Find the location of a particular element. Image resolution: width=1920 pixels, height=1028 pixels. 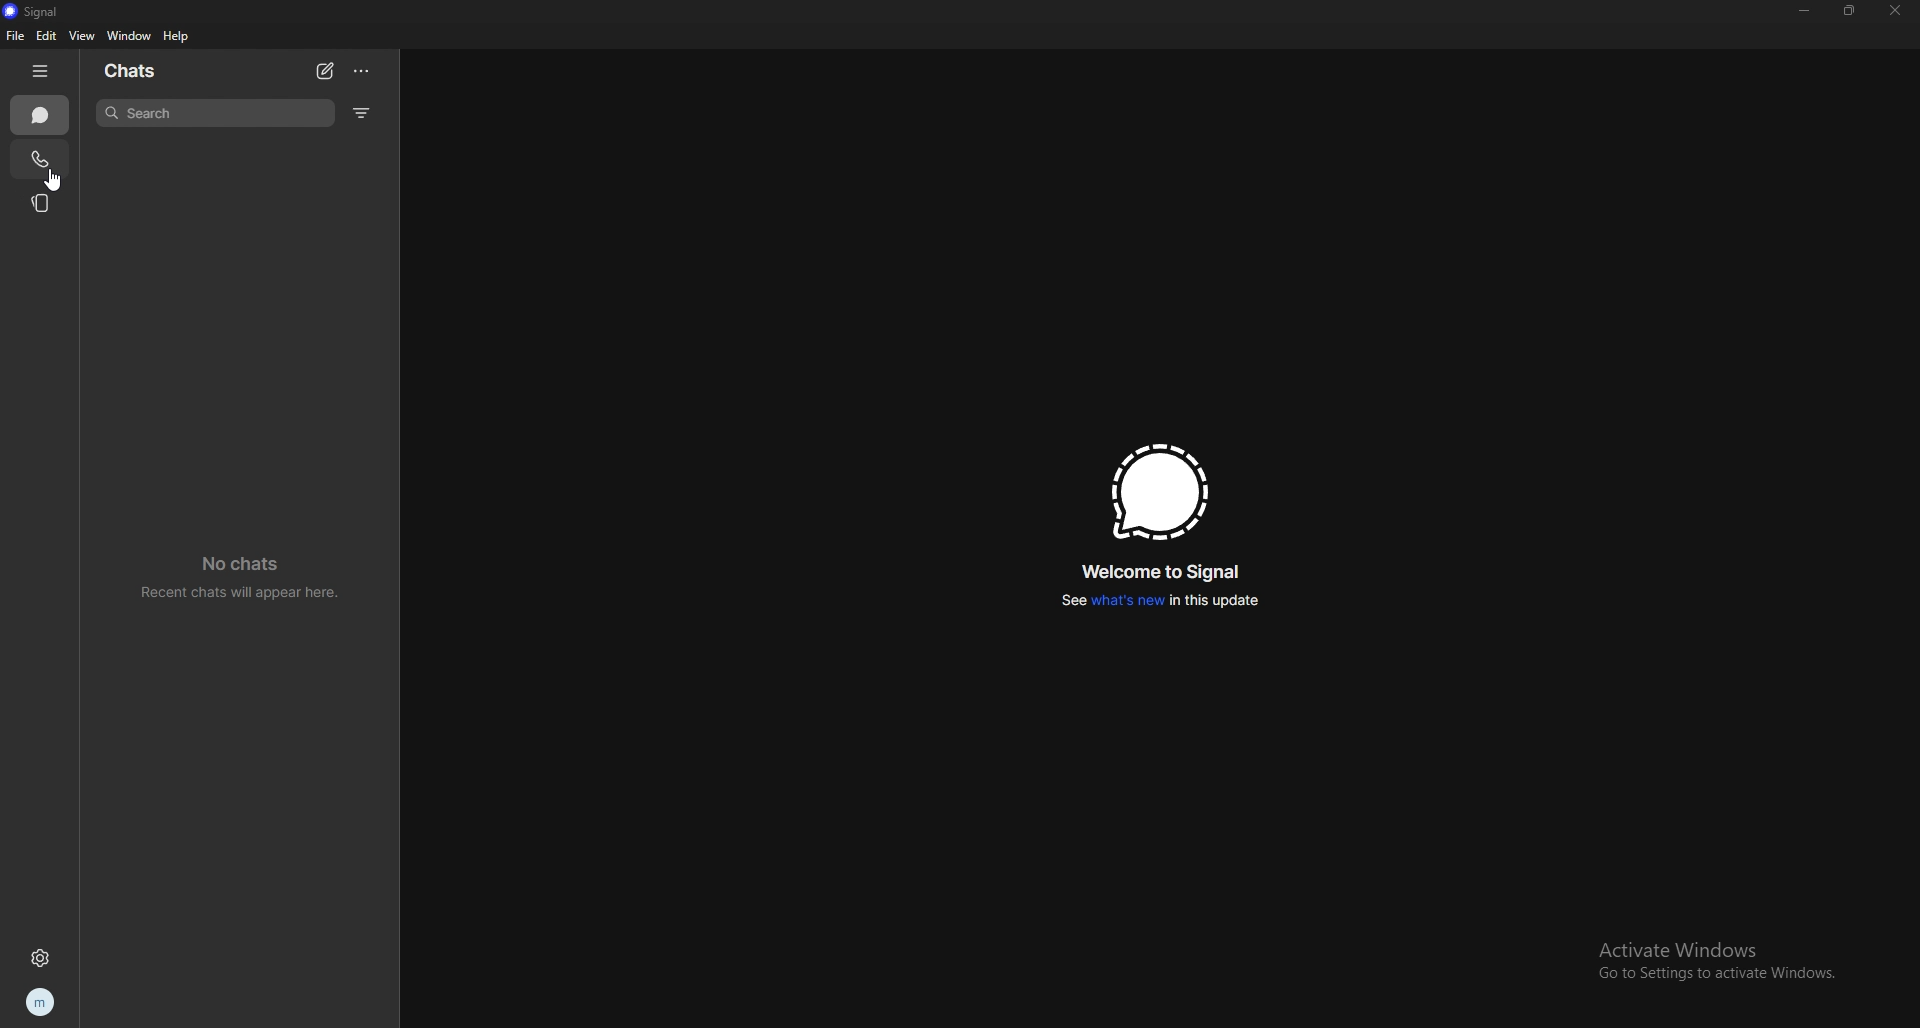

resize is located at coordinates (1849, 11).